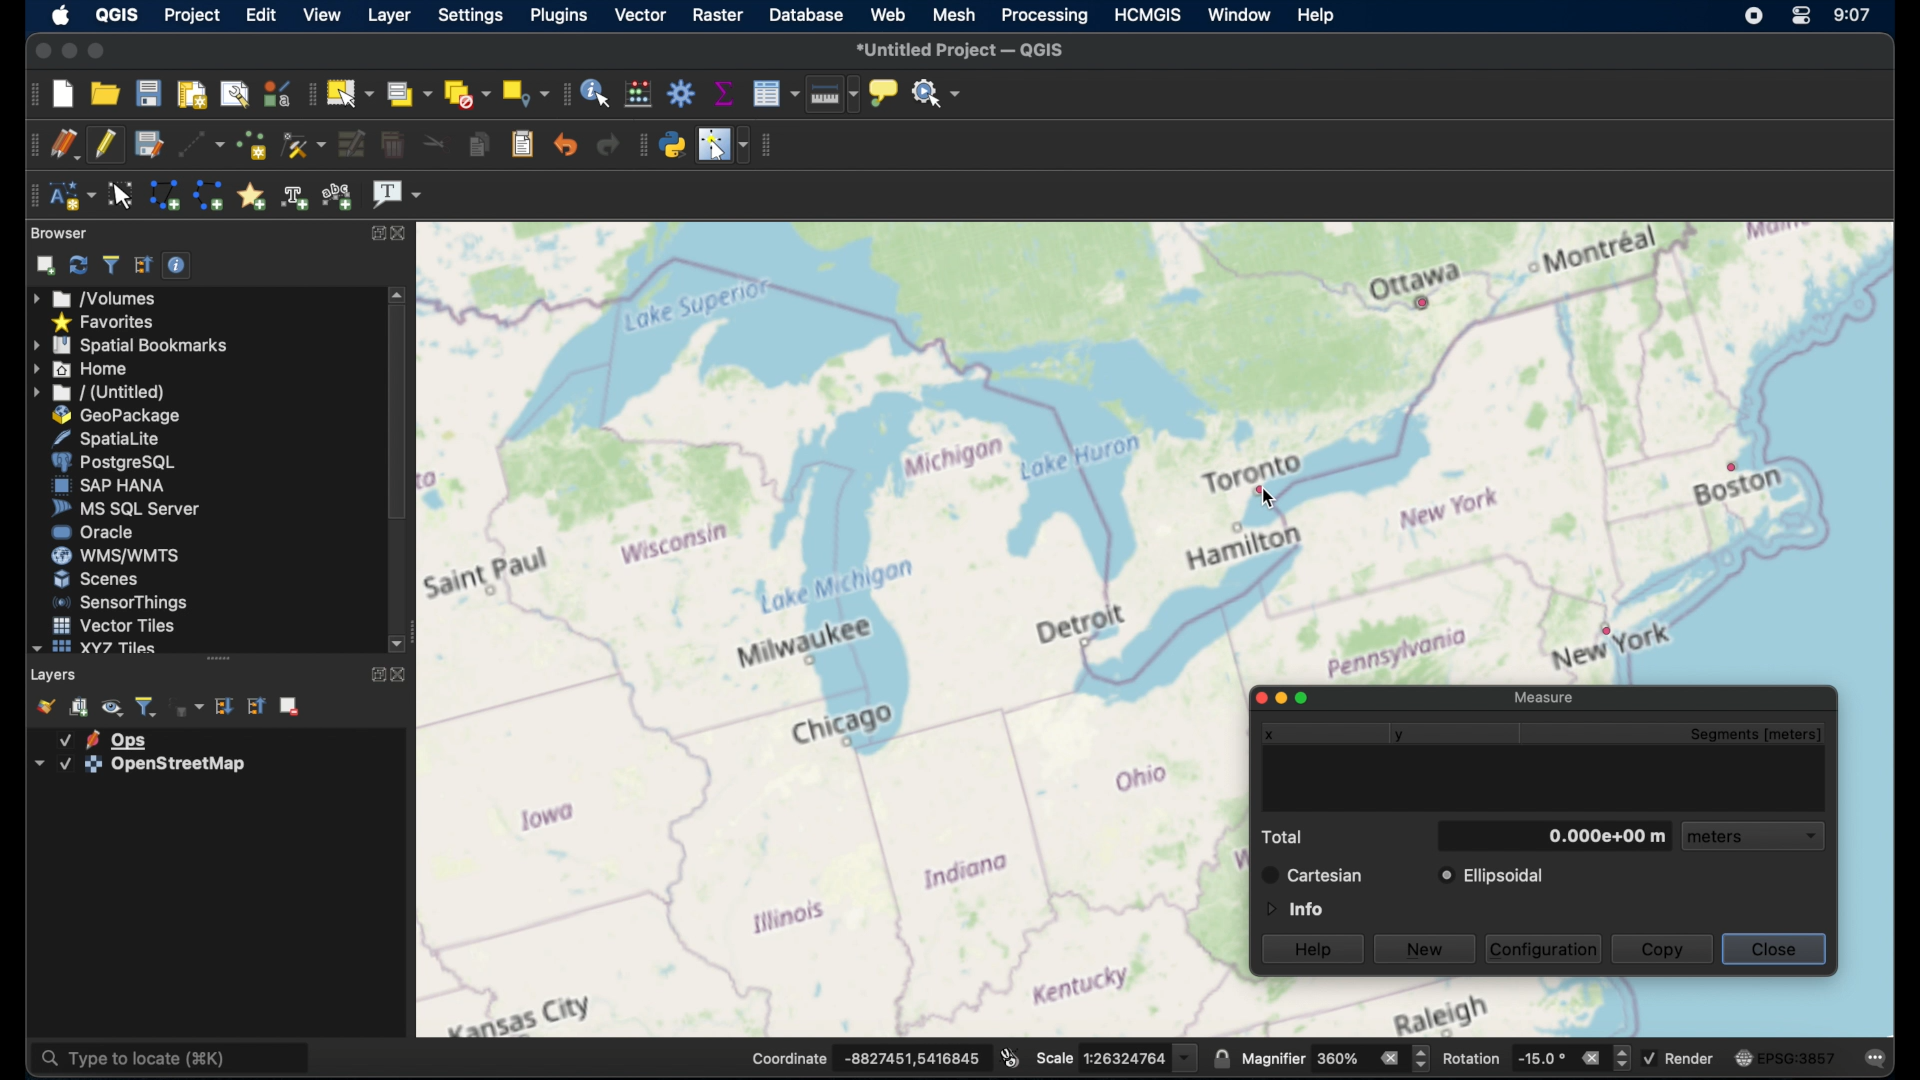 The width and height of the screenshot is (1920, 1080). What do you see at coordinates (716, 15) in the screenshot?
I see `raster` at bounding box center [716, 15].